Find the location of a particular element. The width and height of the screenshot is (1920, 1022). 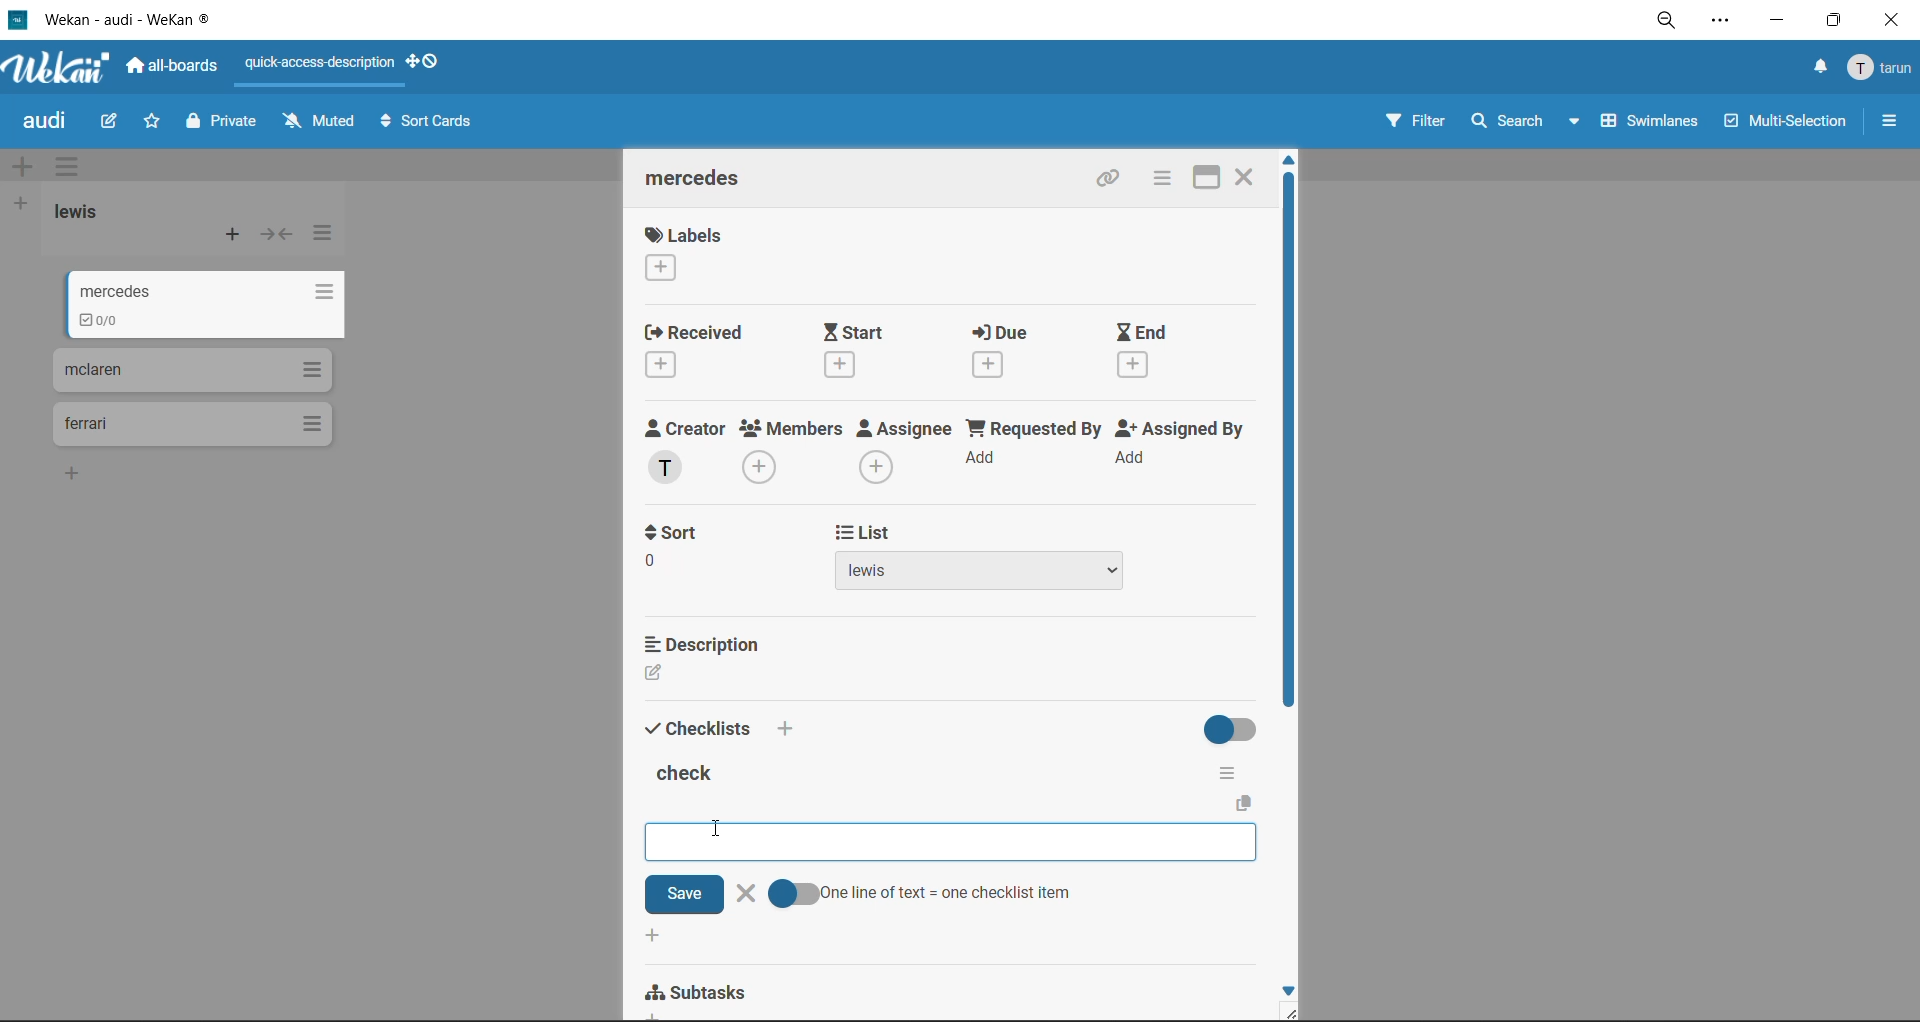

cards is located at coordinates (215, 308).